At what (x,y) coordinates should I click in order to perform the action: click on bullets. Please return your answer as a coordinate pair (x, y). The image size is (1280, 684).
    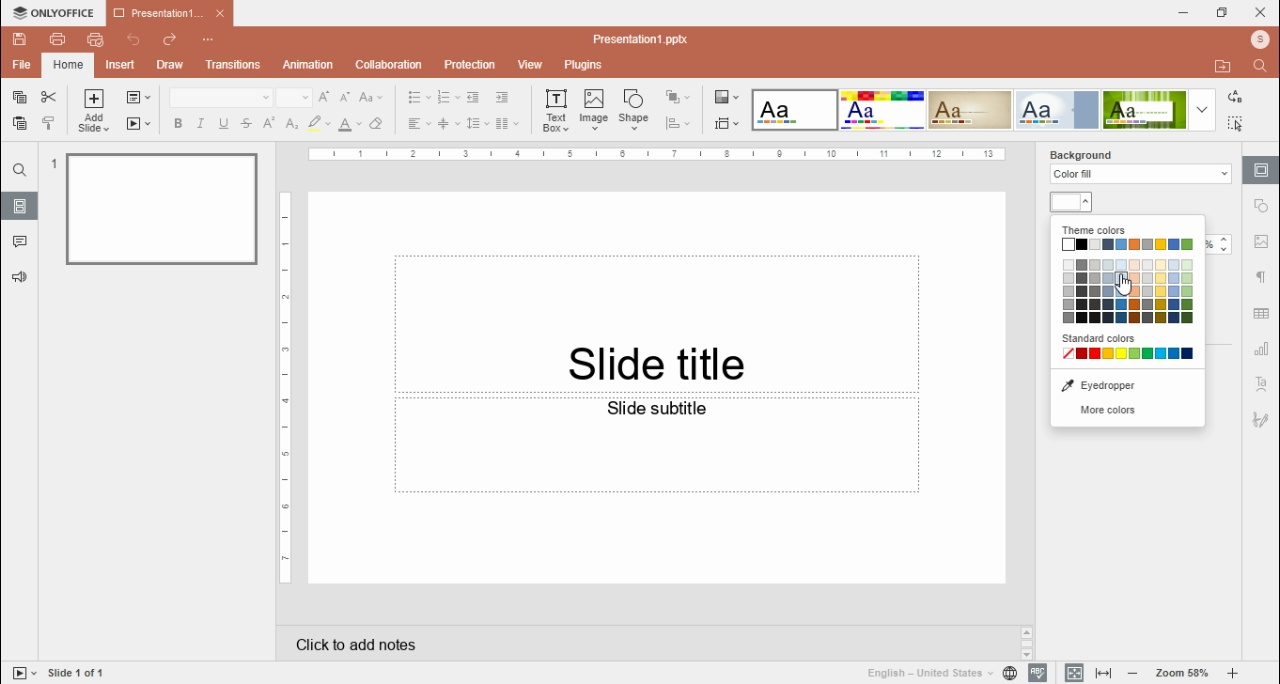
    Looking at the image, I should click on (420, 98).